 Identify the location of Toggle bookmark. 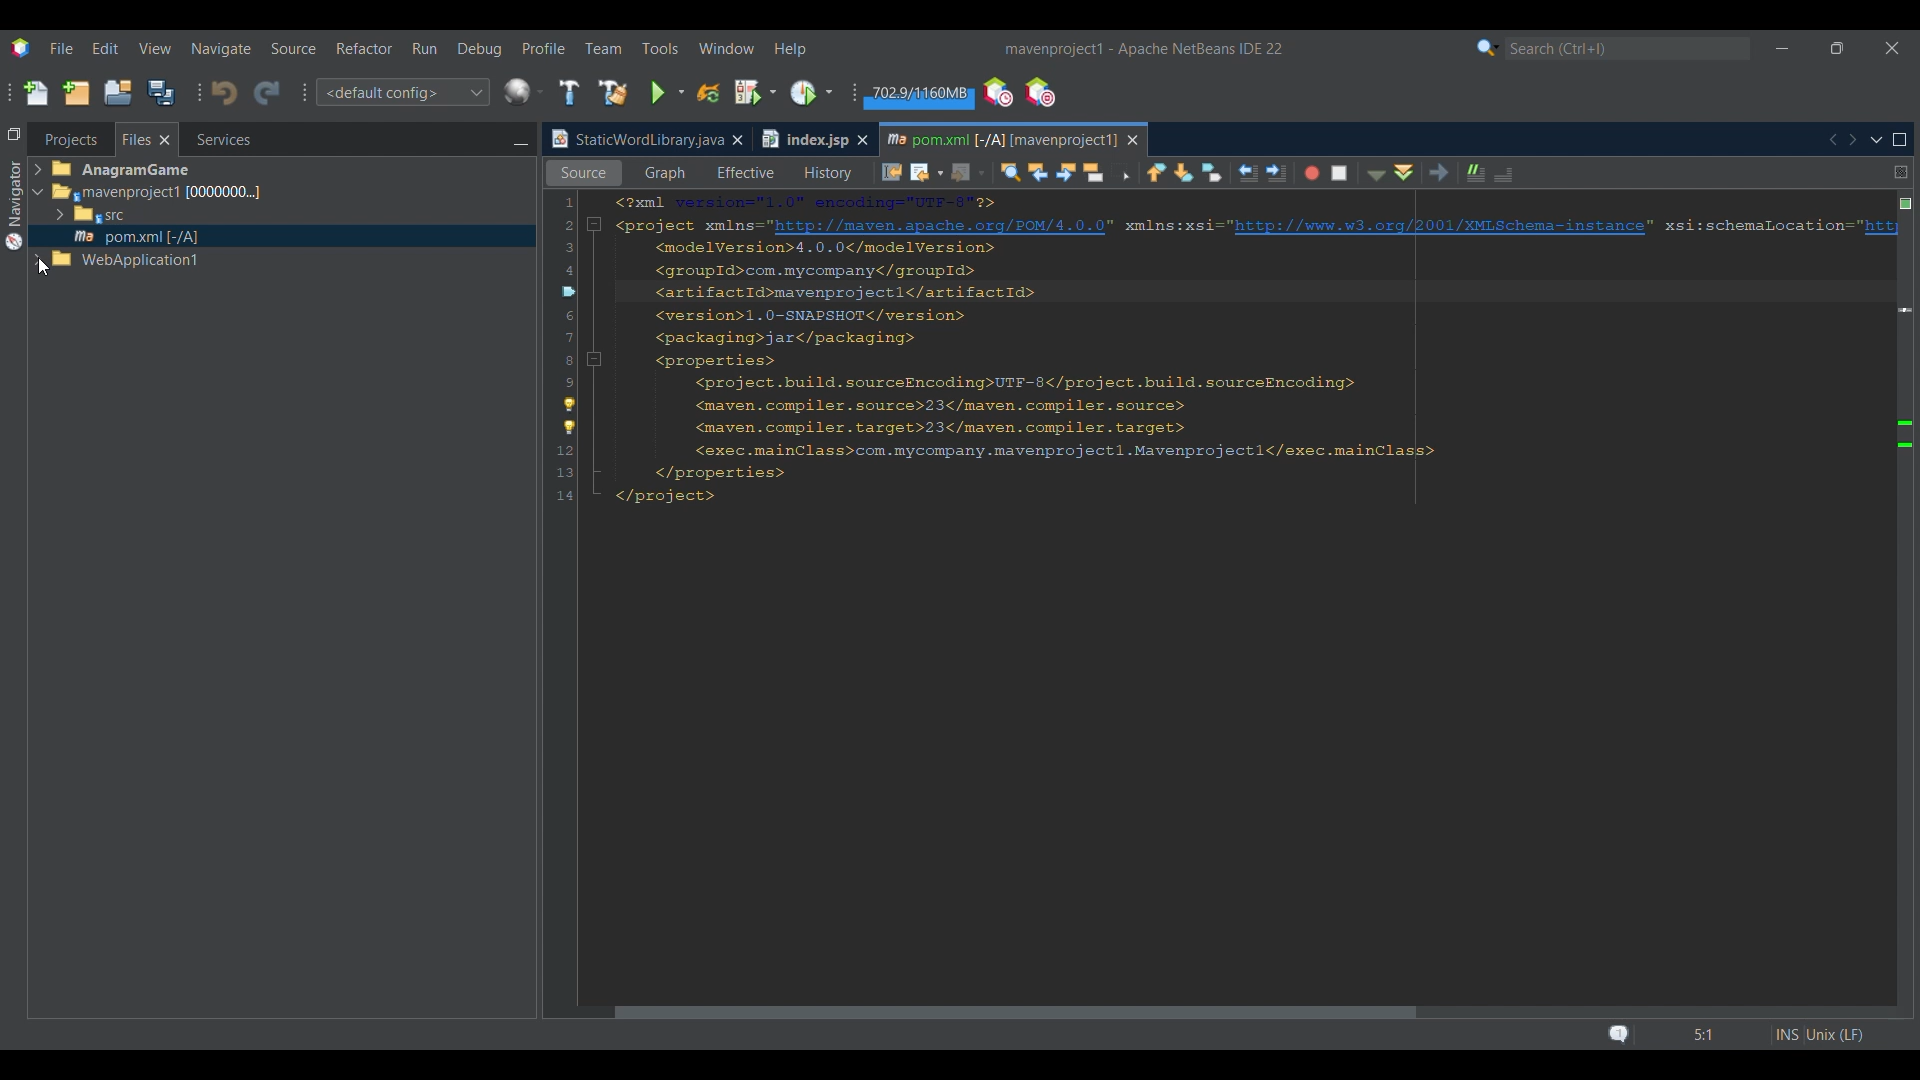
(1212, 172).